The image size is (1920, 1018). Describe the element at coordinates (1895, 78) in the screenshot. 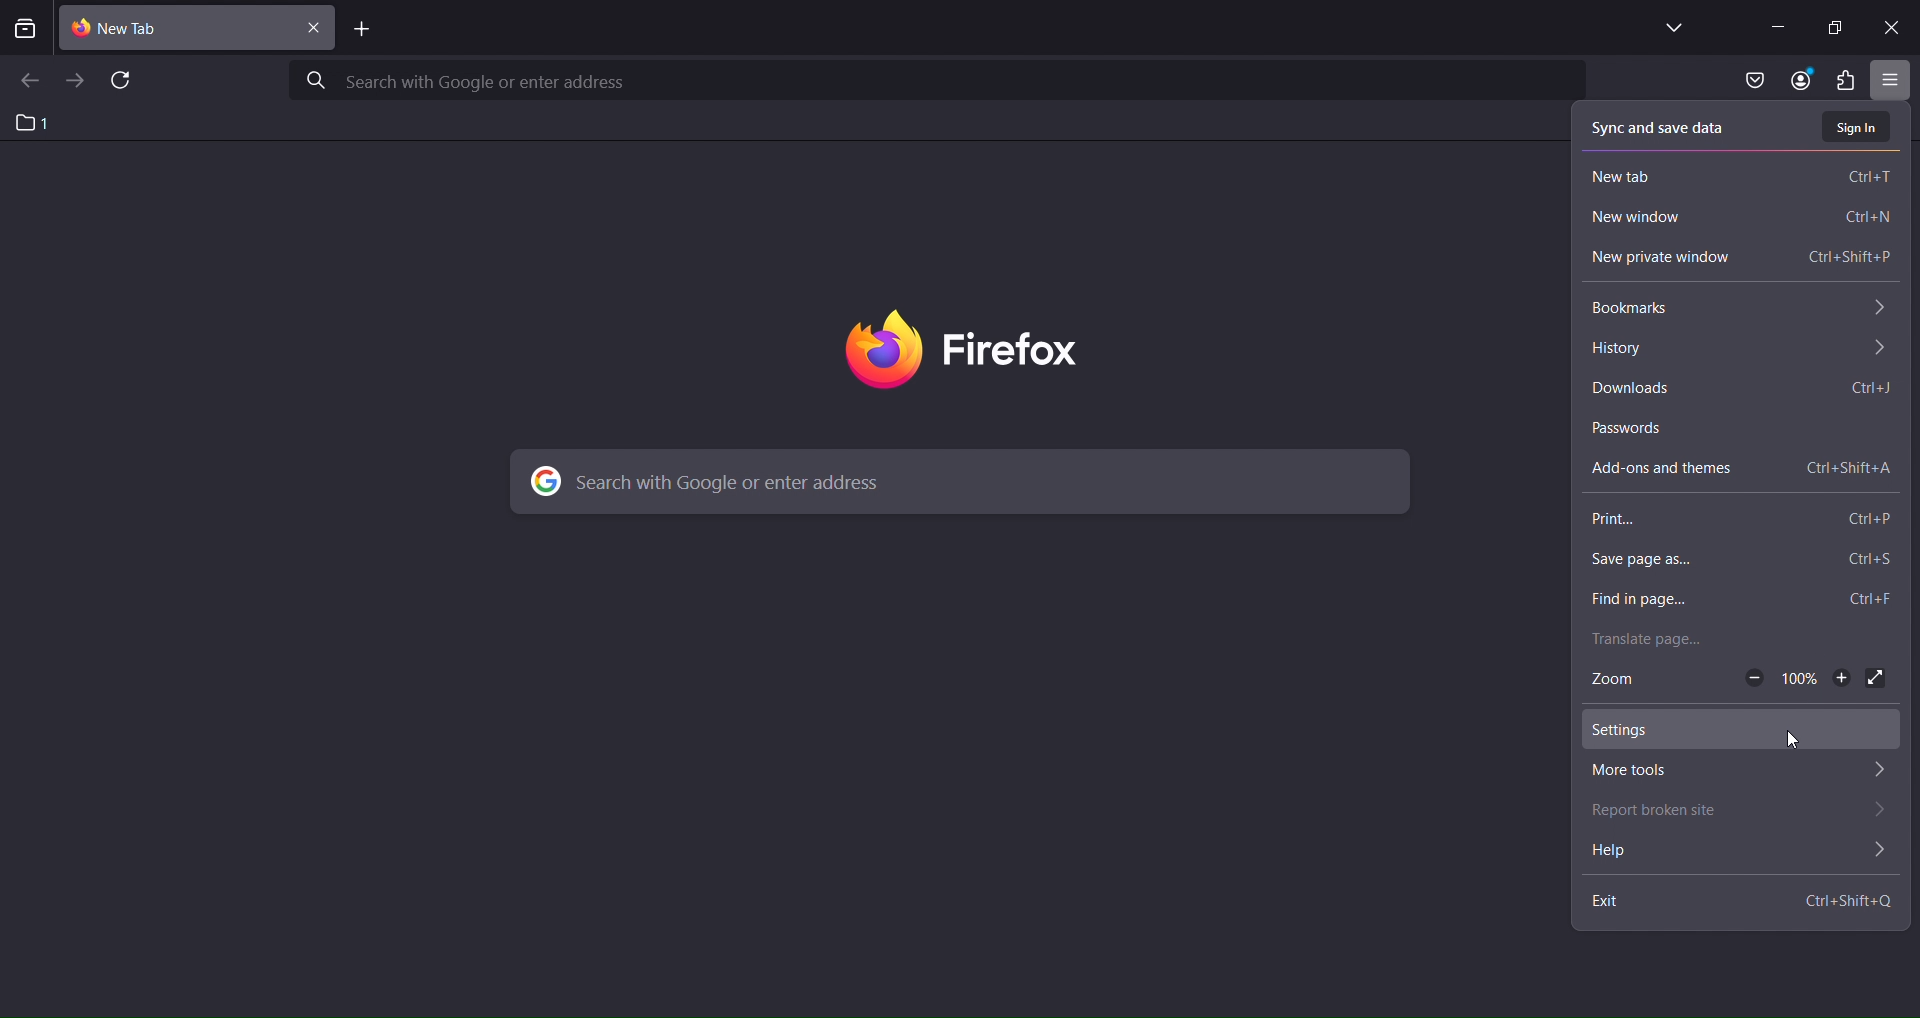

I see `open application menu` at that location.